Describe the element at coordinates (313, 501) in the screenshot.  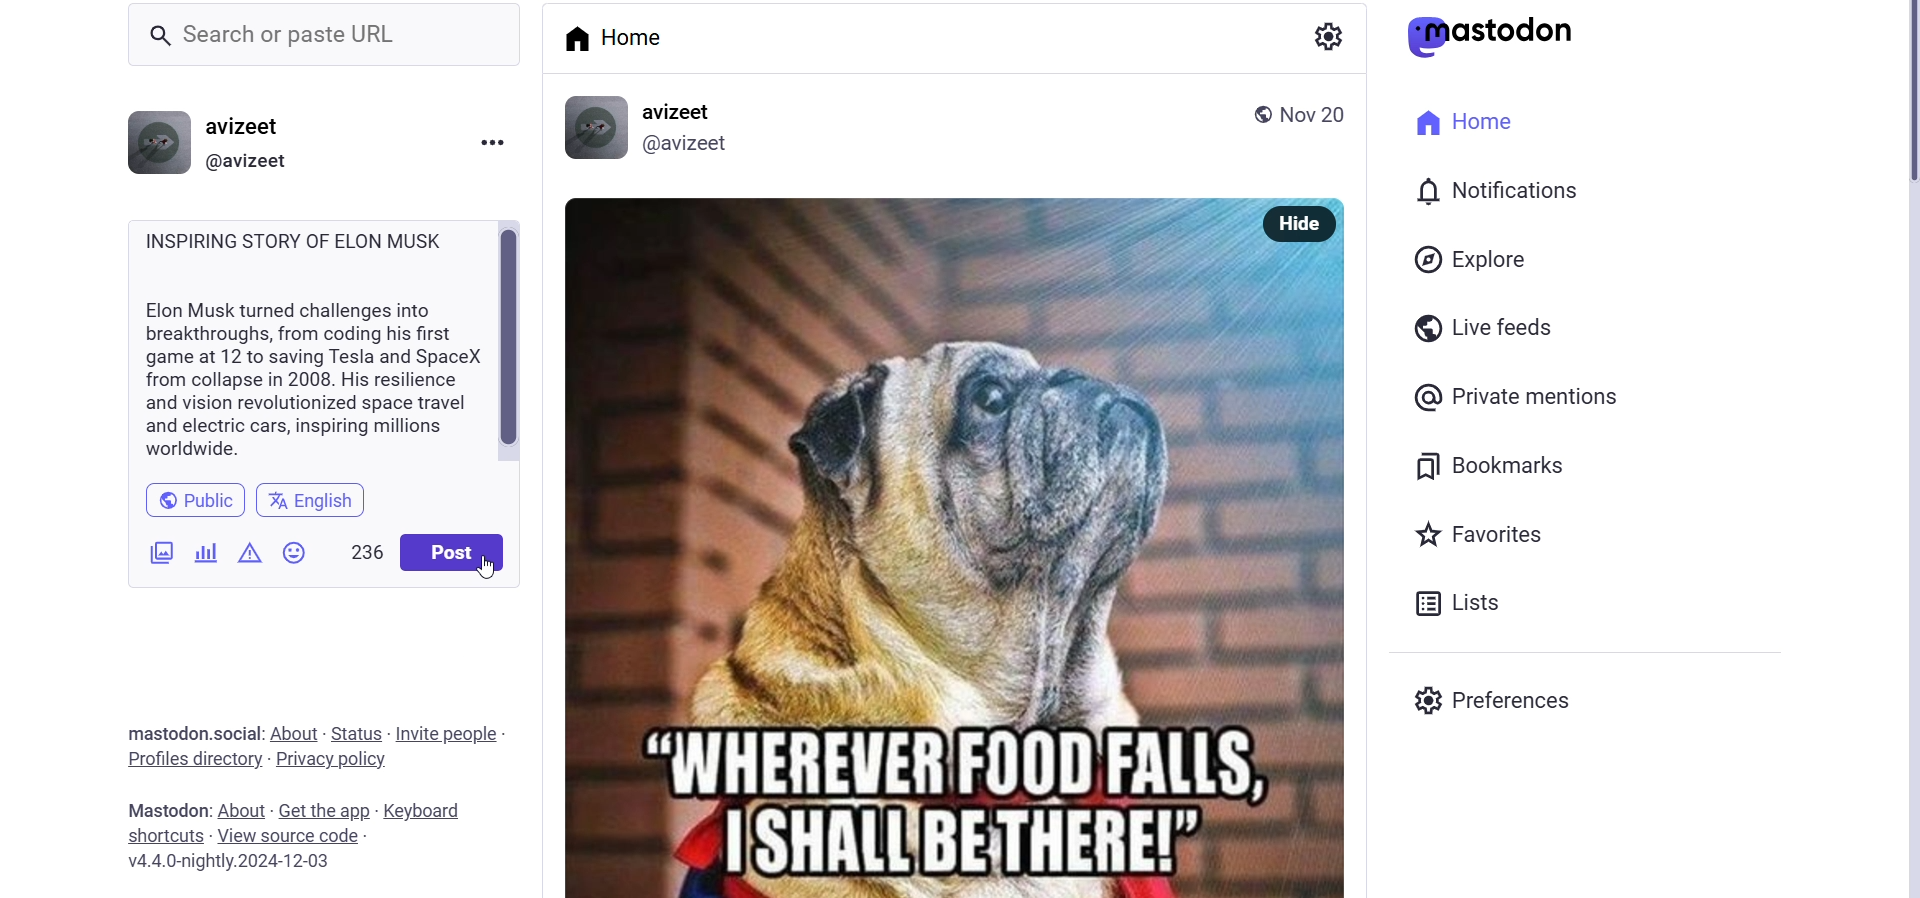
I see `language` at that location.